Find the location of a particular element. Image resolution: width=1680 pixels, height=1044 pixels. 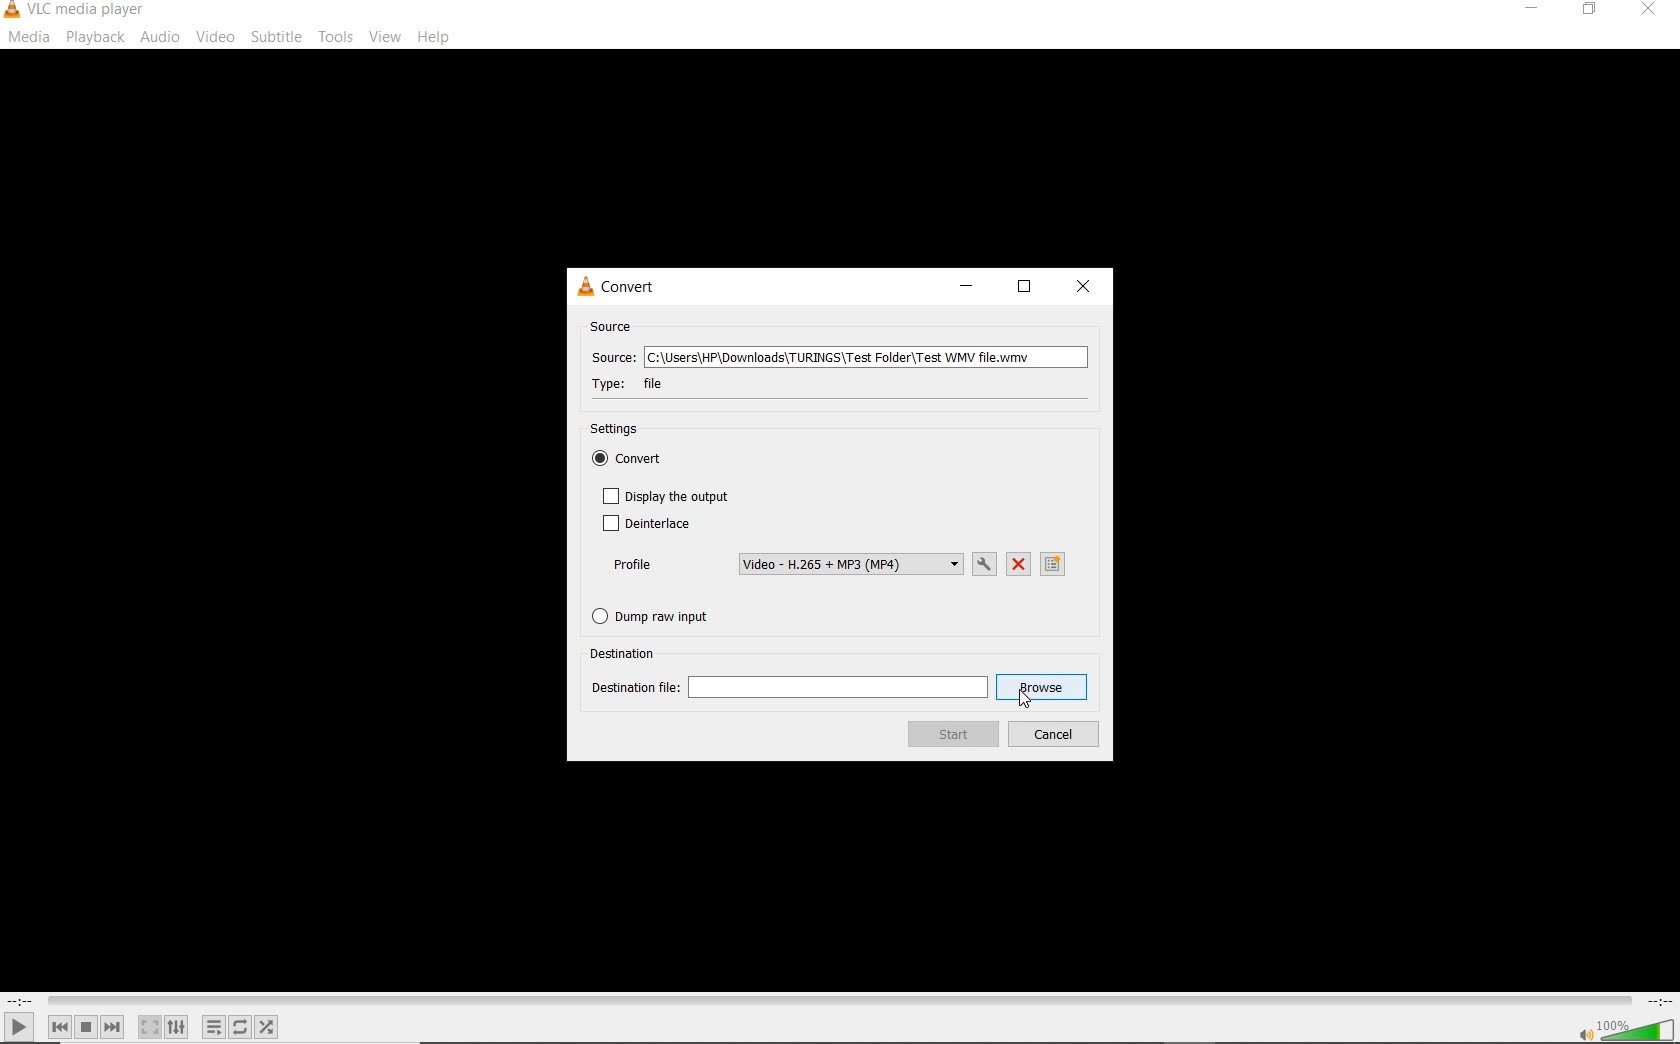

random is located at coordinates (266, 1027).